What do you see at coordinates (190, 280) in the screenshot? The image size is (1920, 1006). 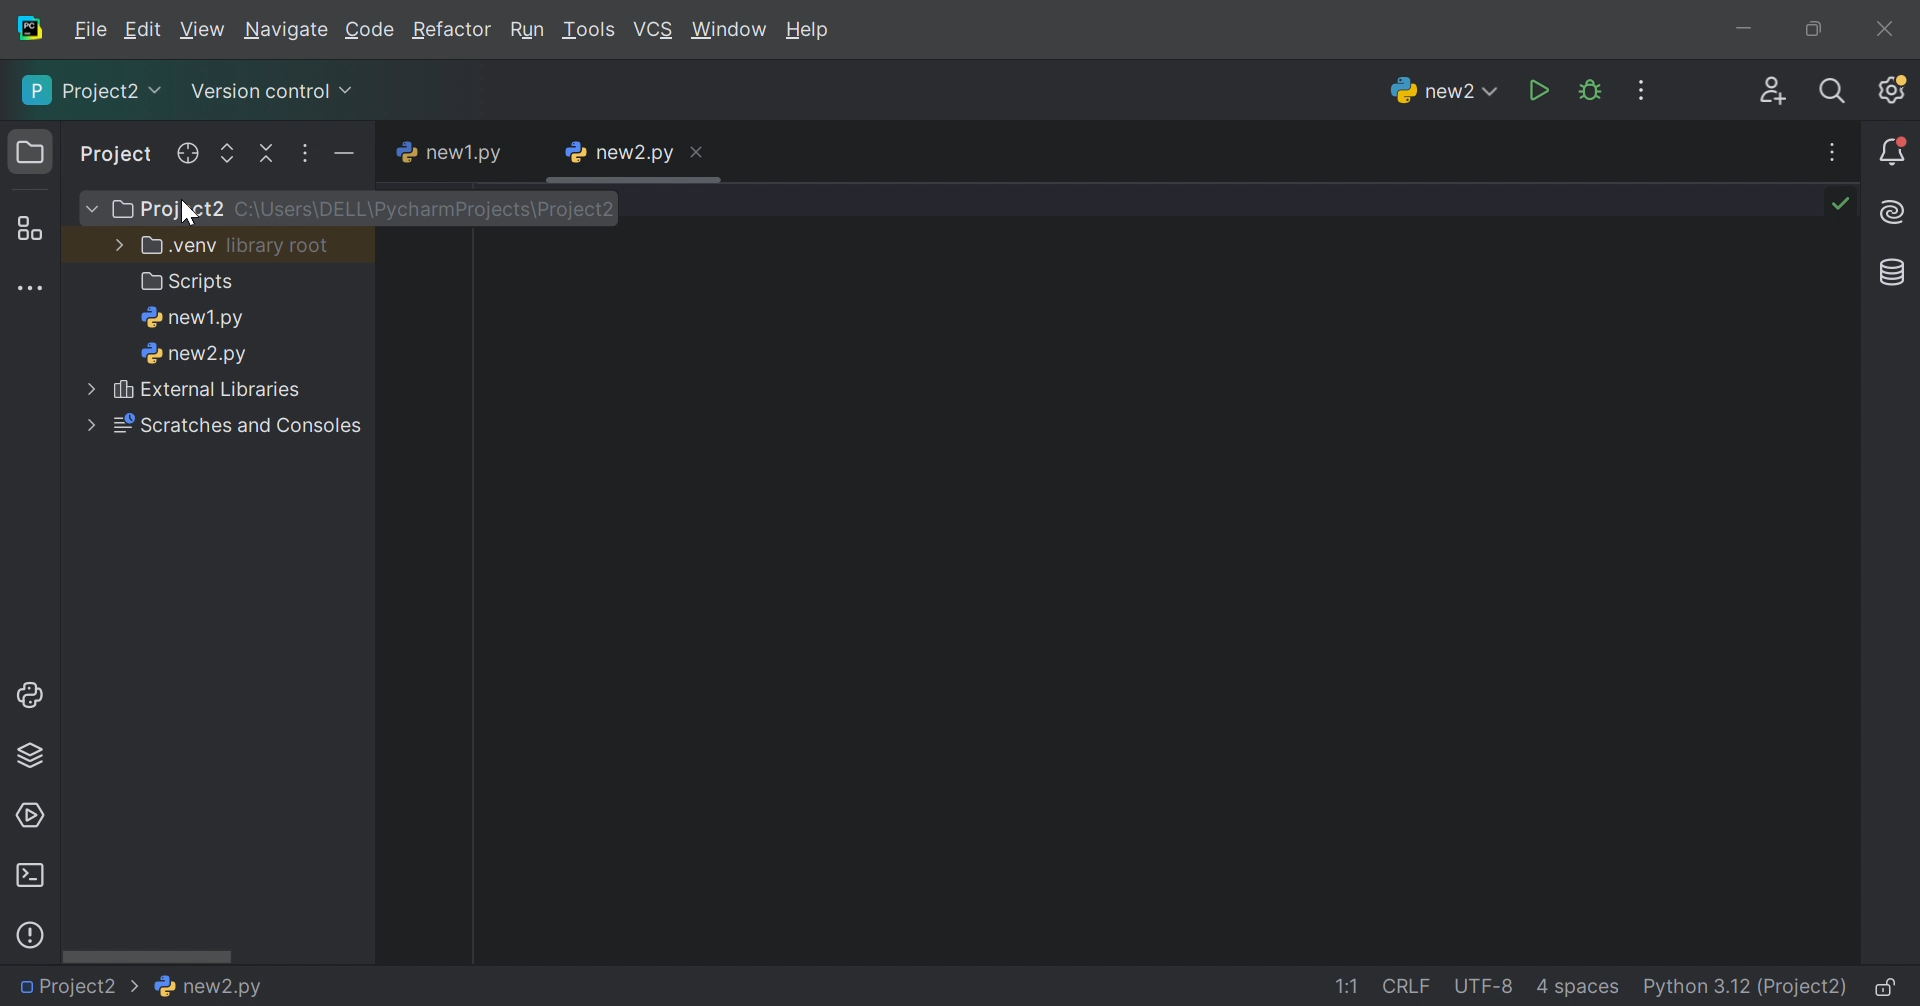 I see `Scripts` at bounding box center [190, 280].